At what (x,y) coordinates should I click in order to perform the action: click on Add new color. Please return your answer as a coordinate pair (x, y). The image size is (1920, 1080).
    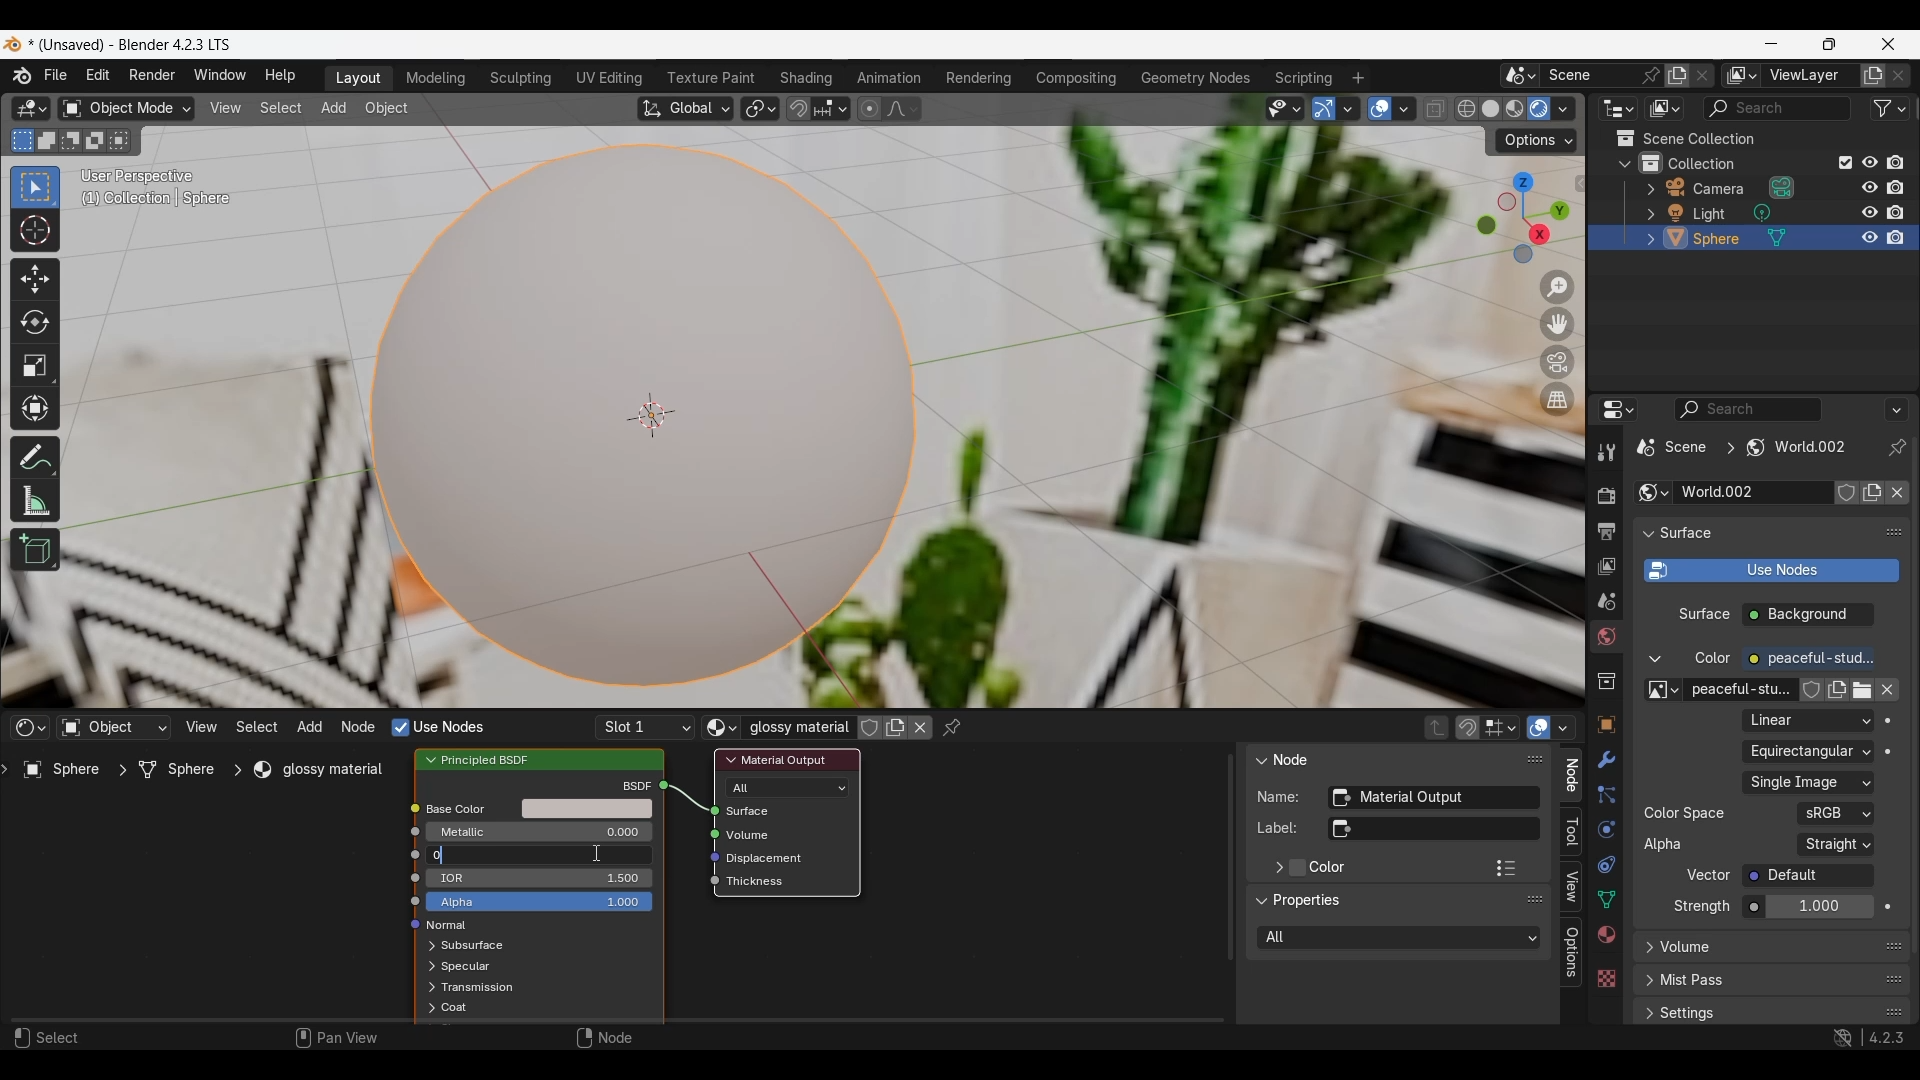
    Looking at the image, I should click on (1835, 690).